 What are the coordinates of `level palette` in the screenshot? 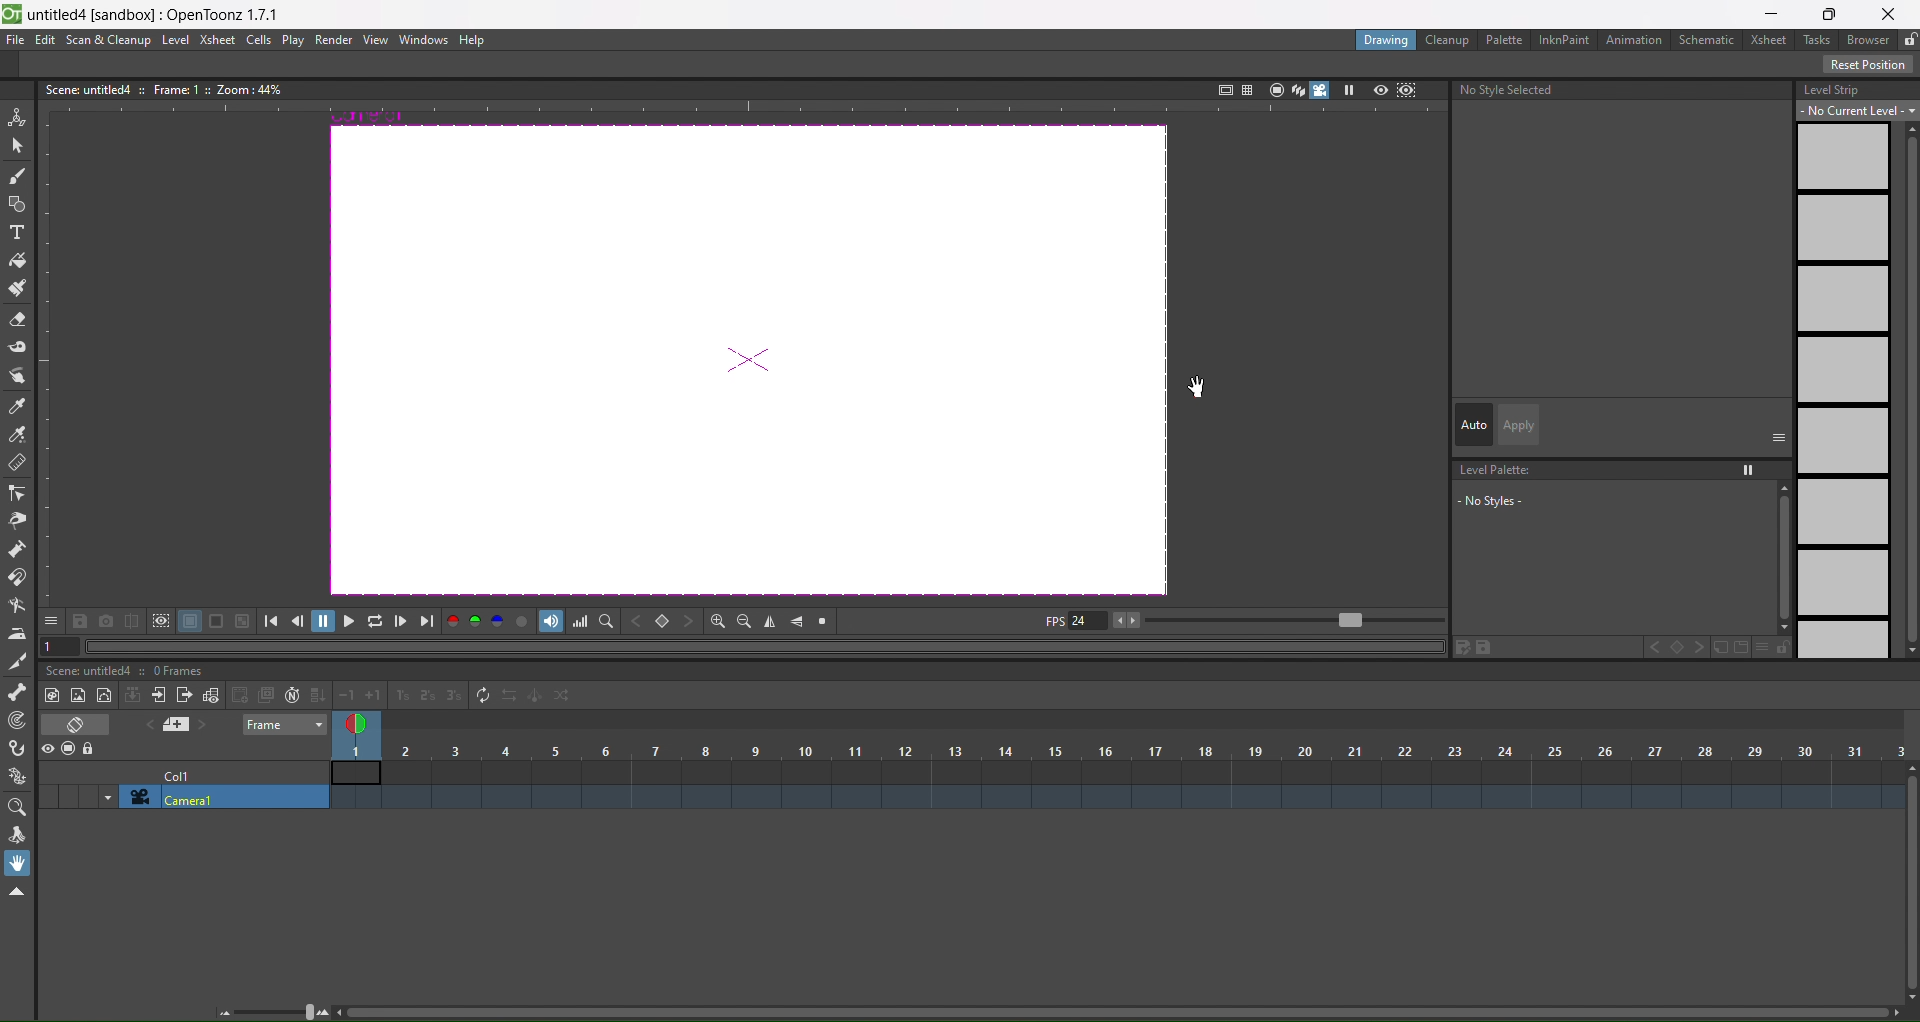 It's located at (1618, 502).